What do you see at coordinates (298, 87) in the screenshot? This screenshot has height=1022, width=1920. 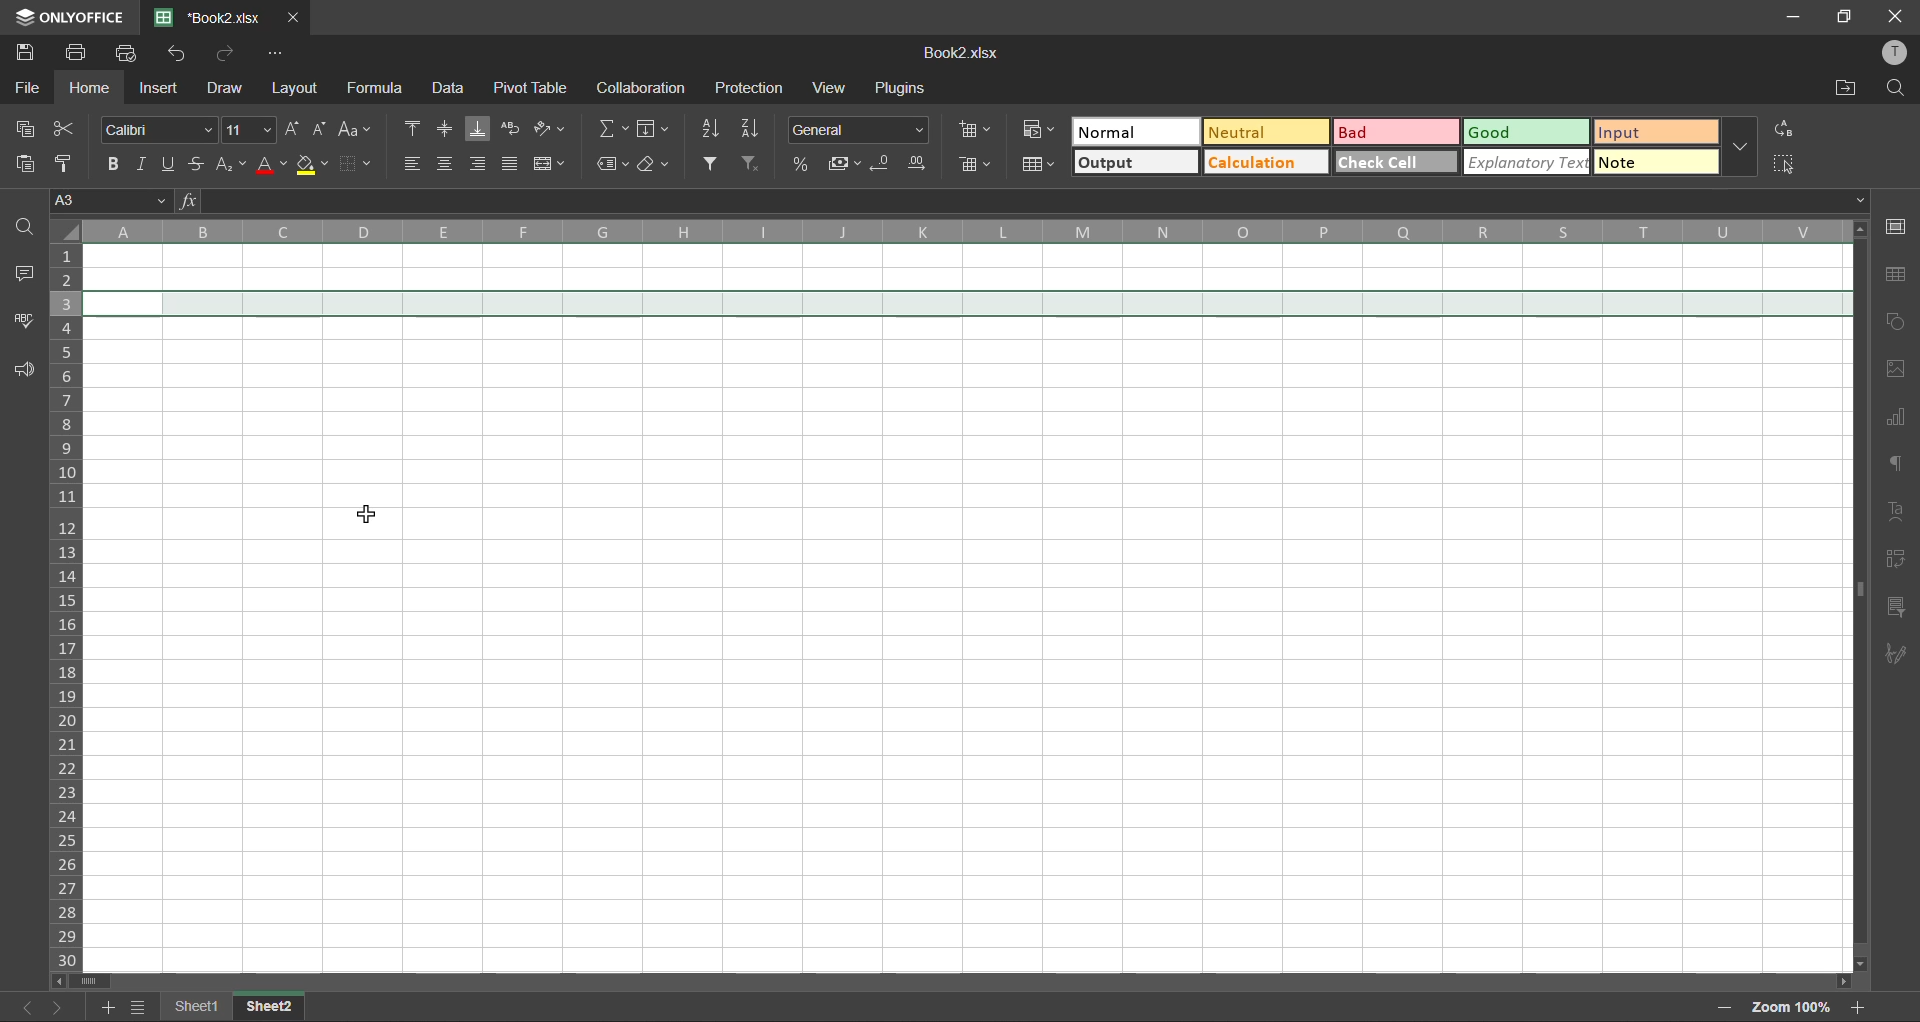 I see `layout` at bounding box center [298, 87].